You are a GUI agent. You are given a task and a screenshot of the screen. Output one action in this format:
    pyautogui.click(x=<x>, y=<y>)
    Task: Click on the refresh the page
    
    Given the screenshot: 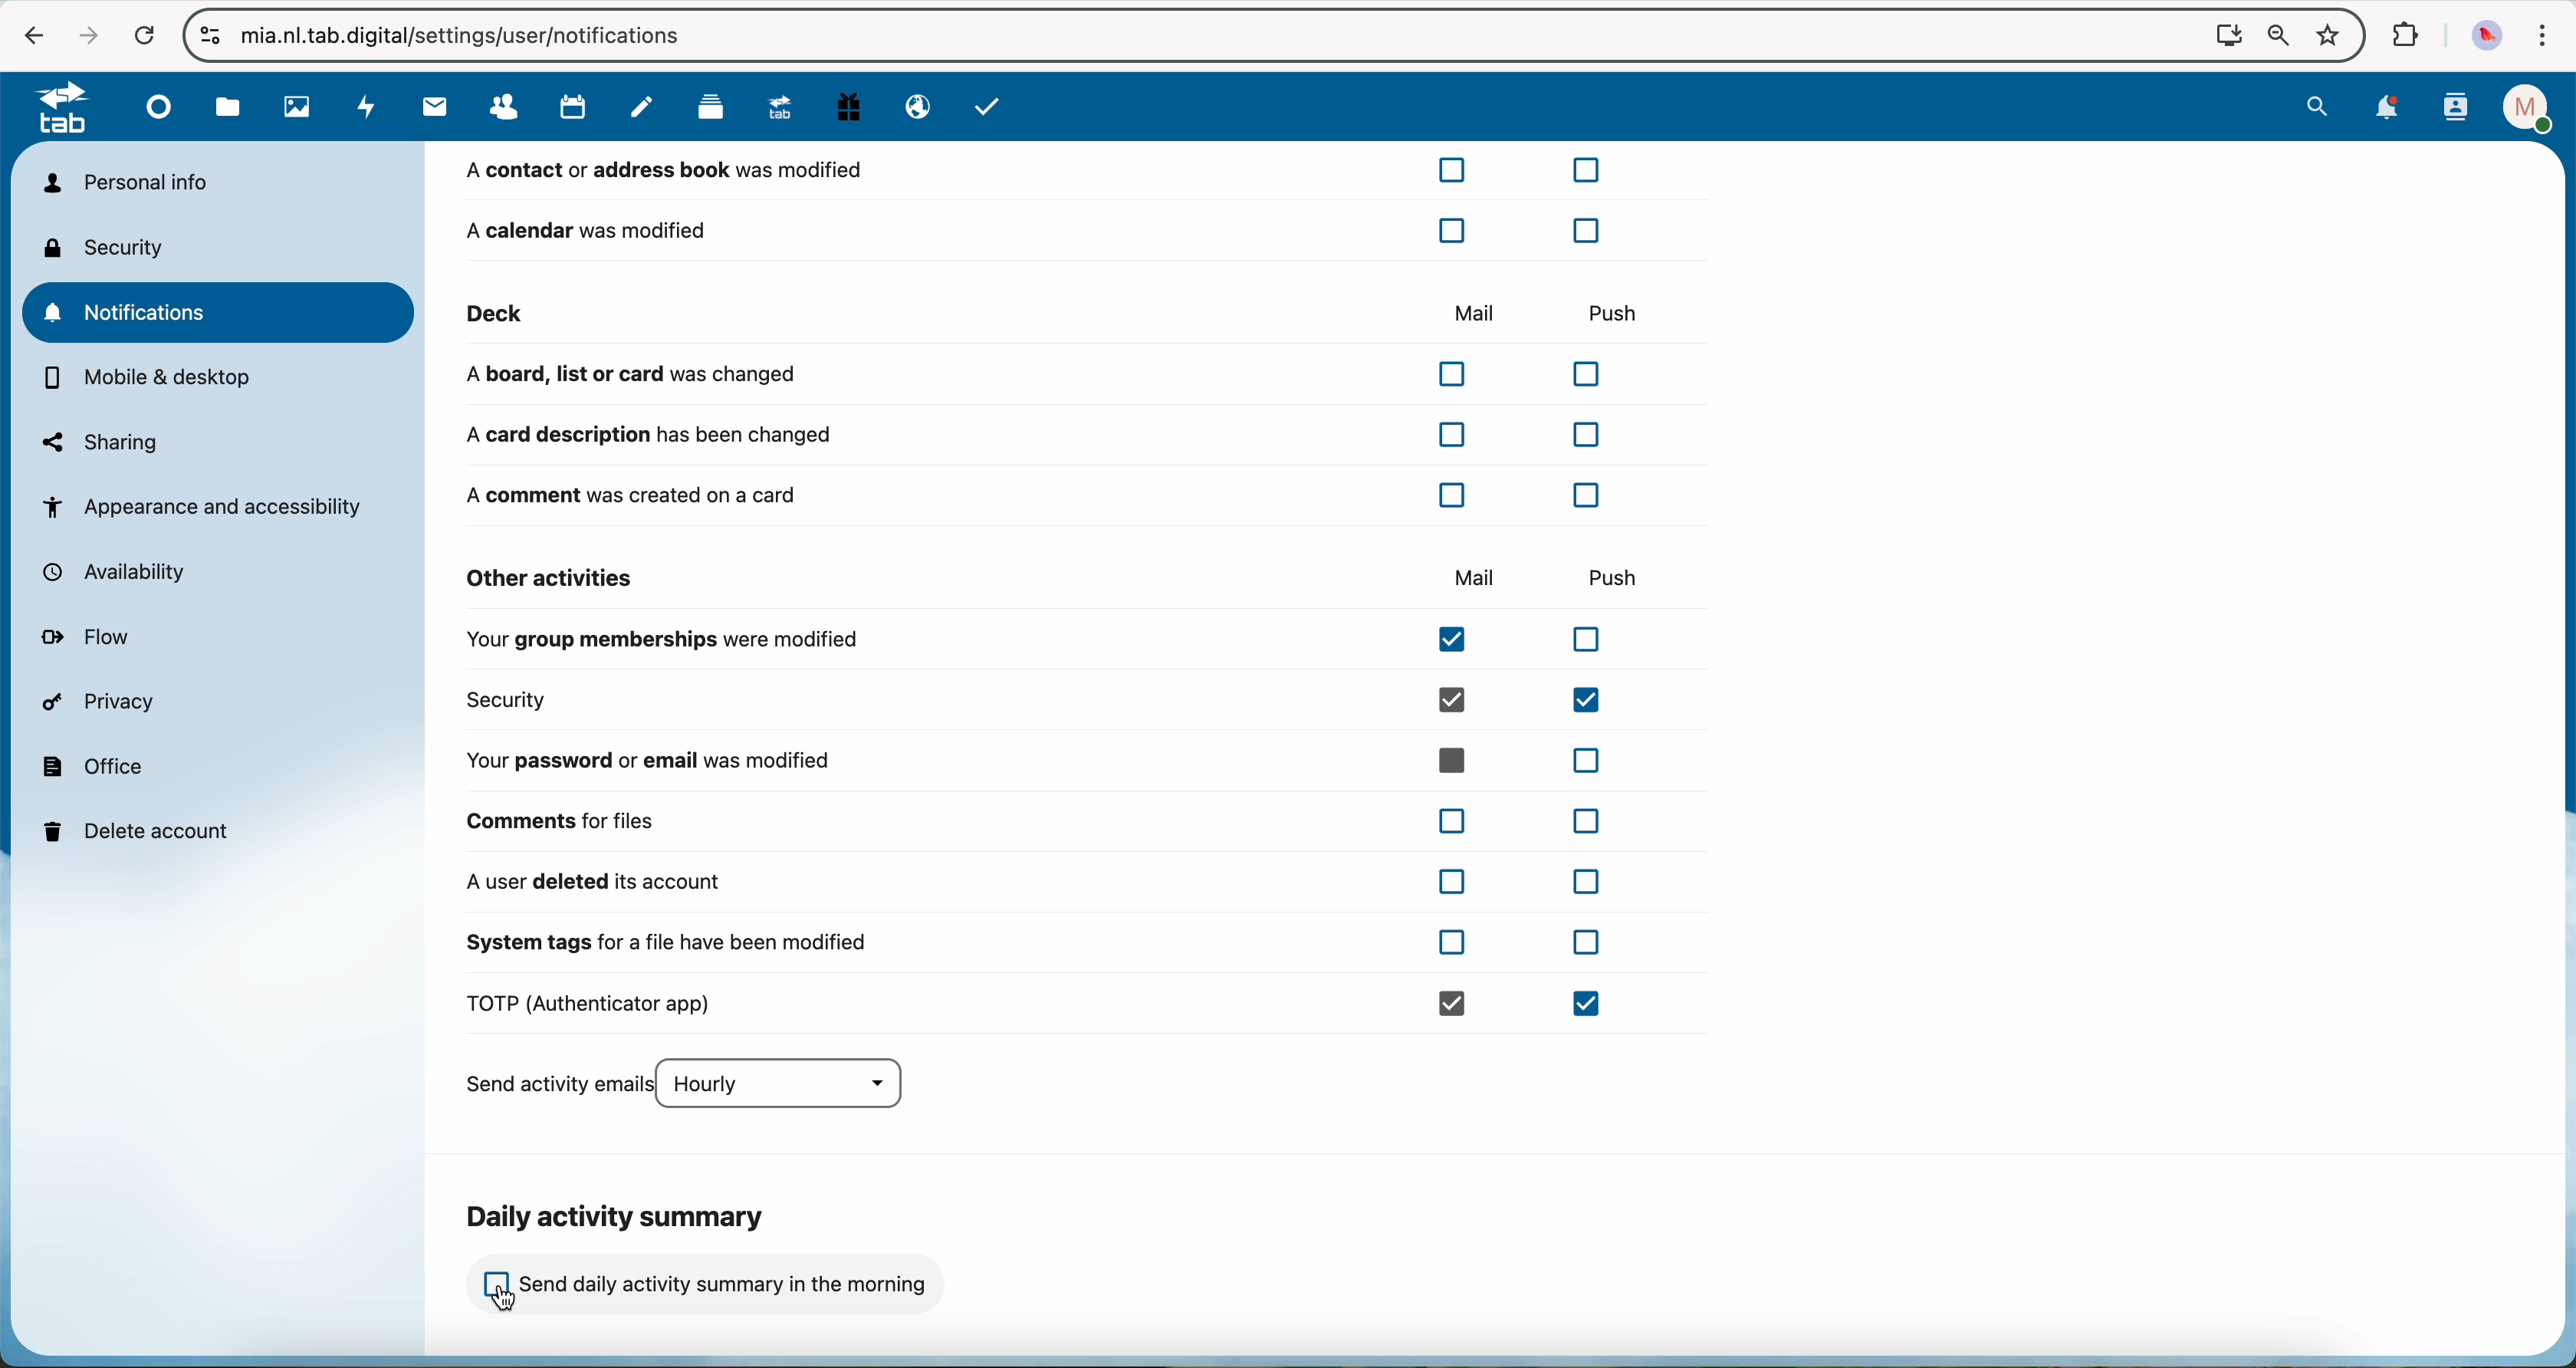 What is the action you would take?
    pyautogui.click(x=143, y=34)
    